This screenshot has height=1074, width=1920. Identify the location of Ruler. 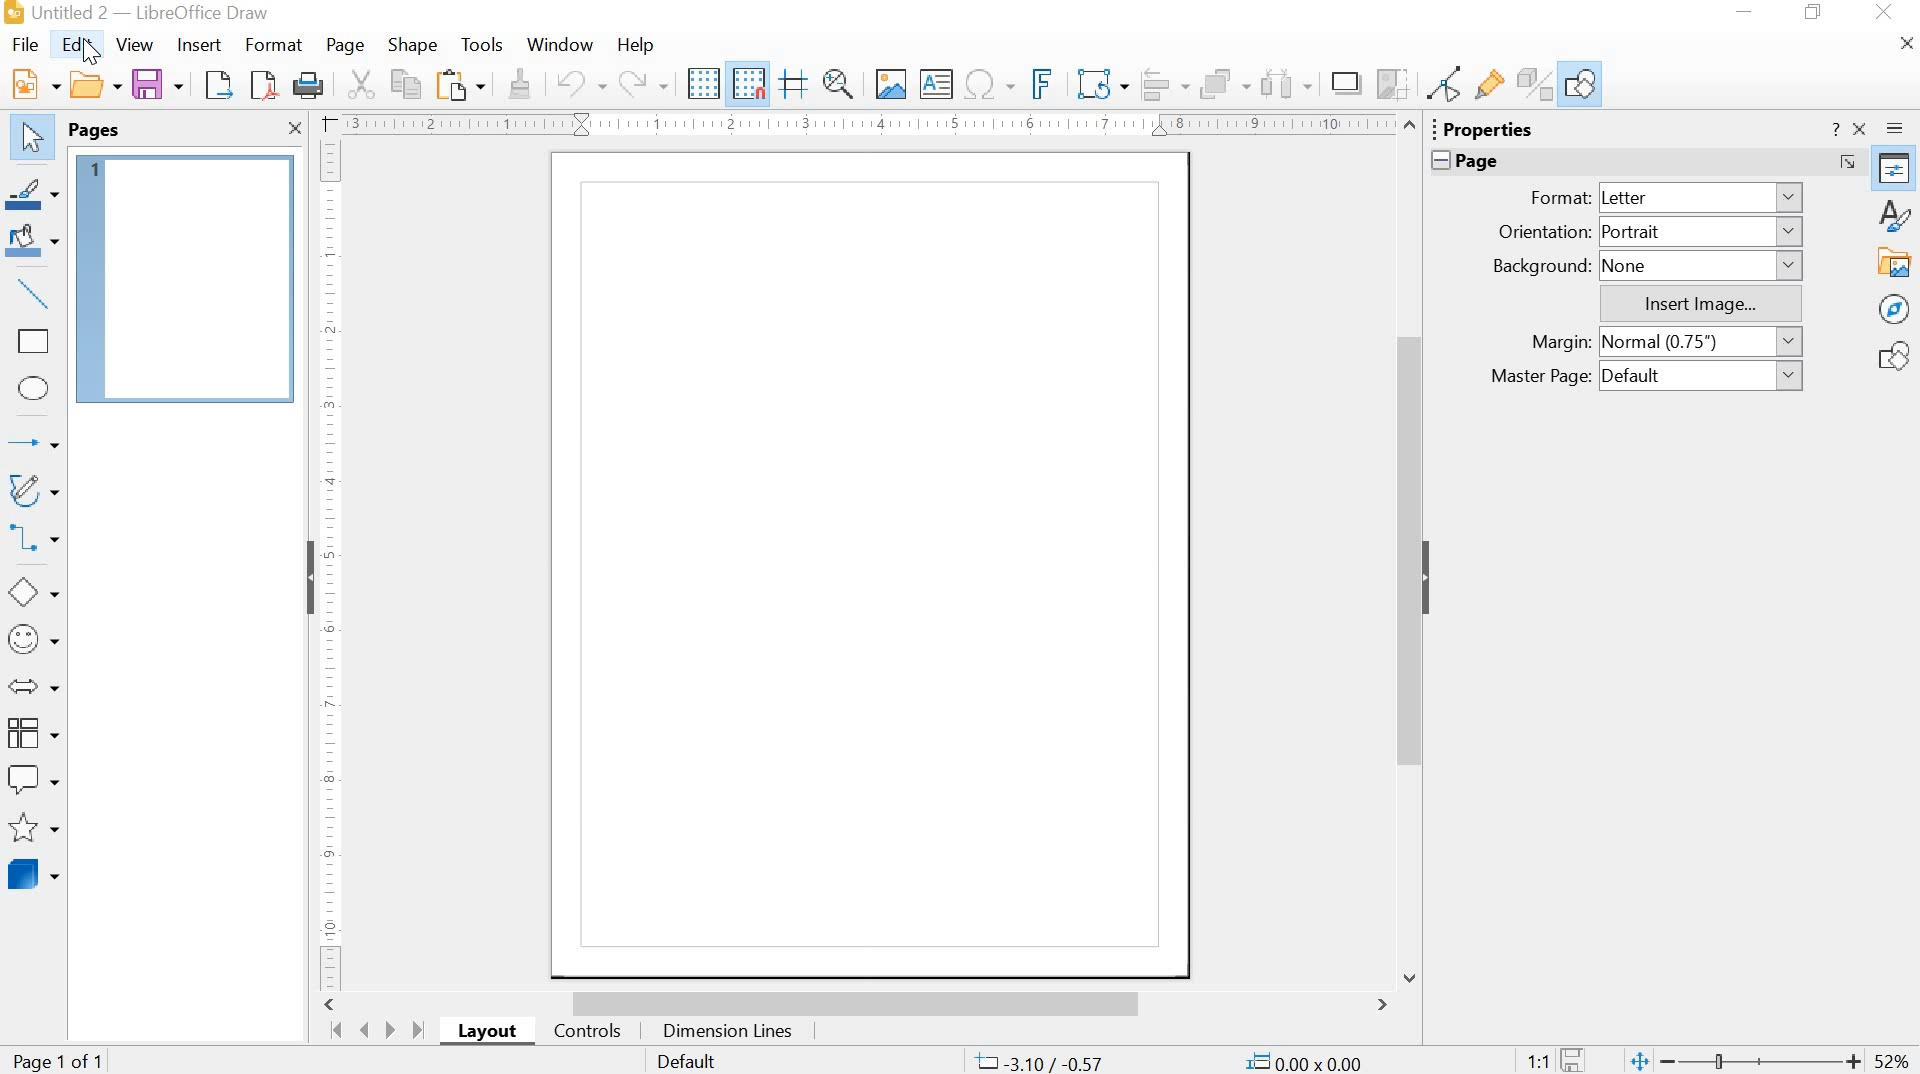
(867, 125).